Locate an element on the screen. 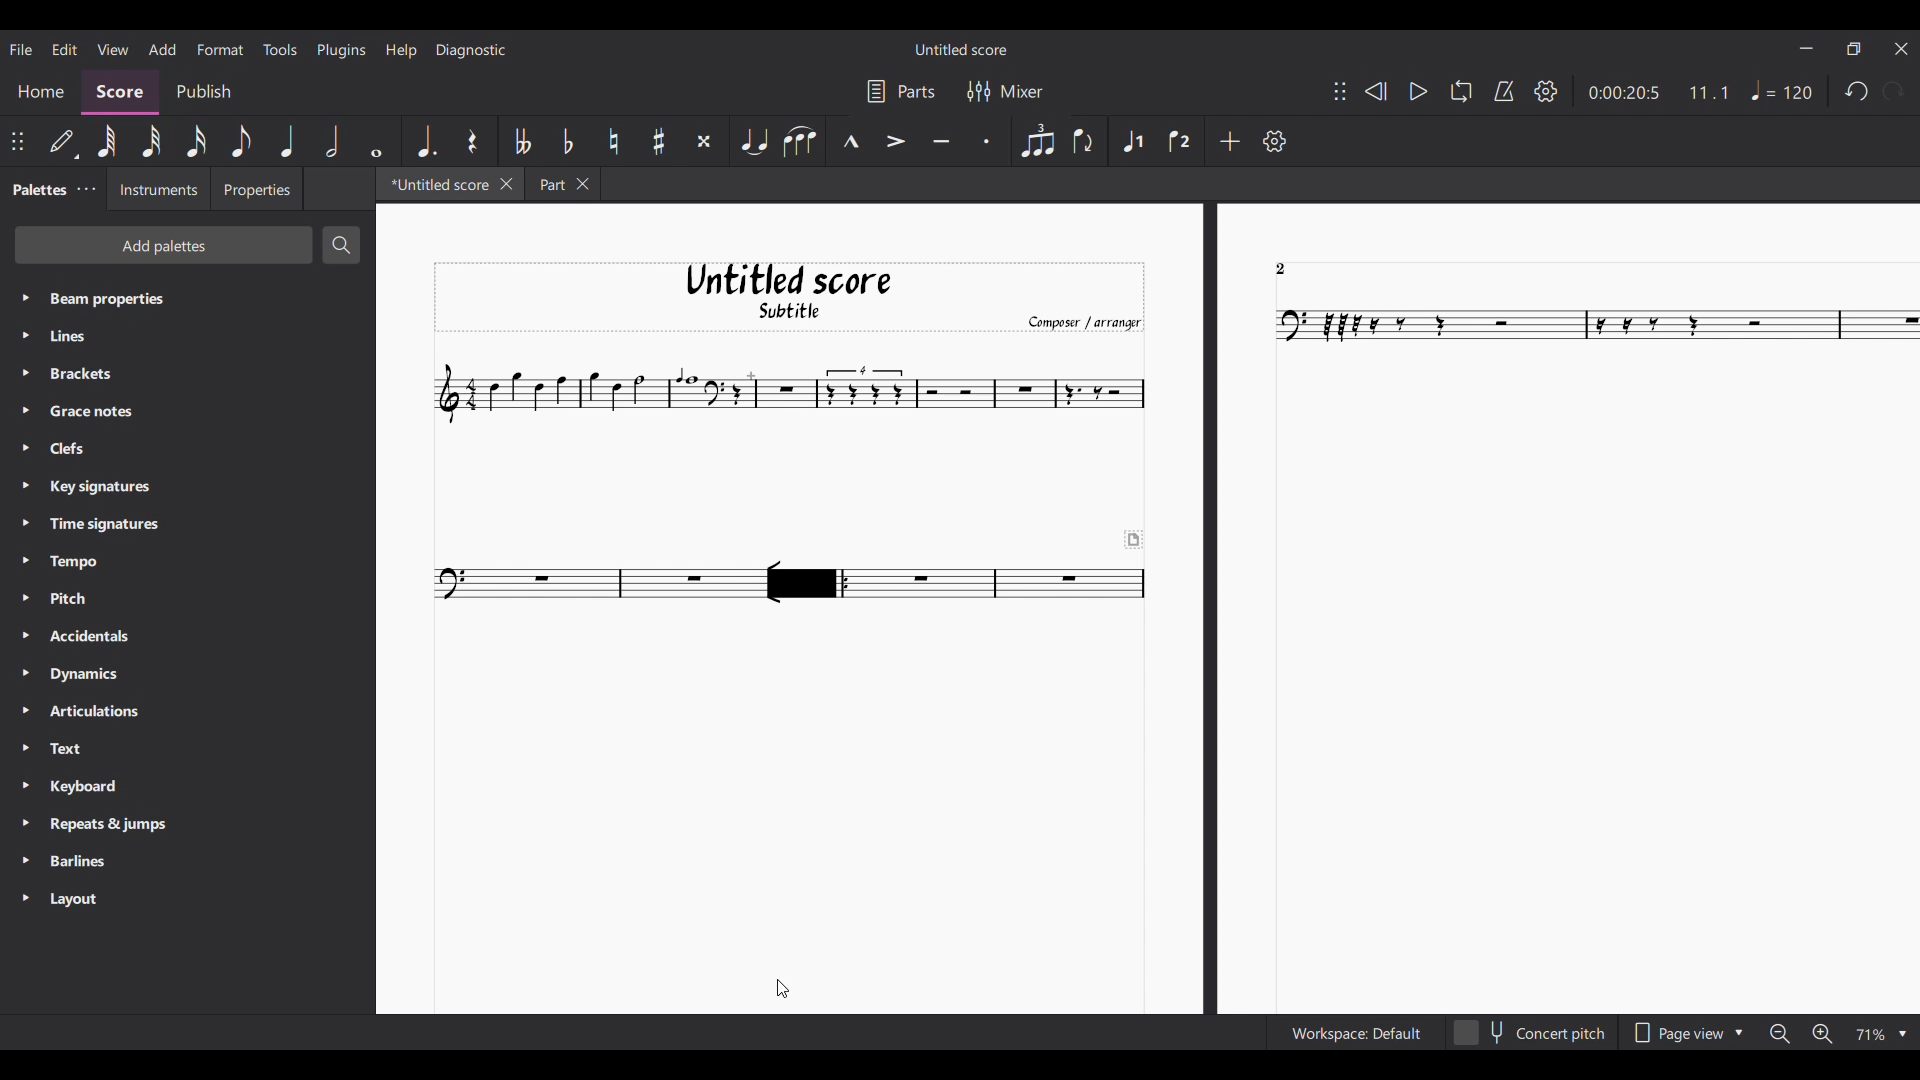 The height and width of the screenshot is (1080, 1920). Metronome is located at coordinates (1505, 91).